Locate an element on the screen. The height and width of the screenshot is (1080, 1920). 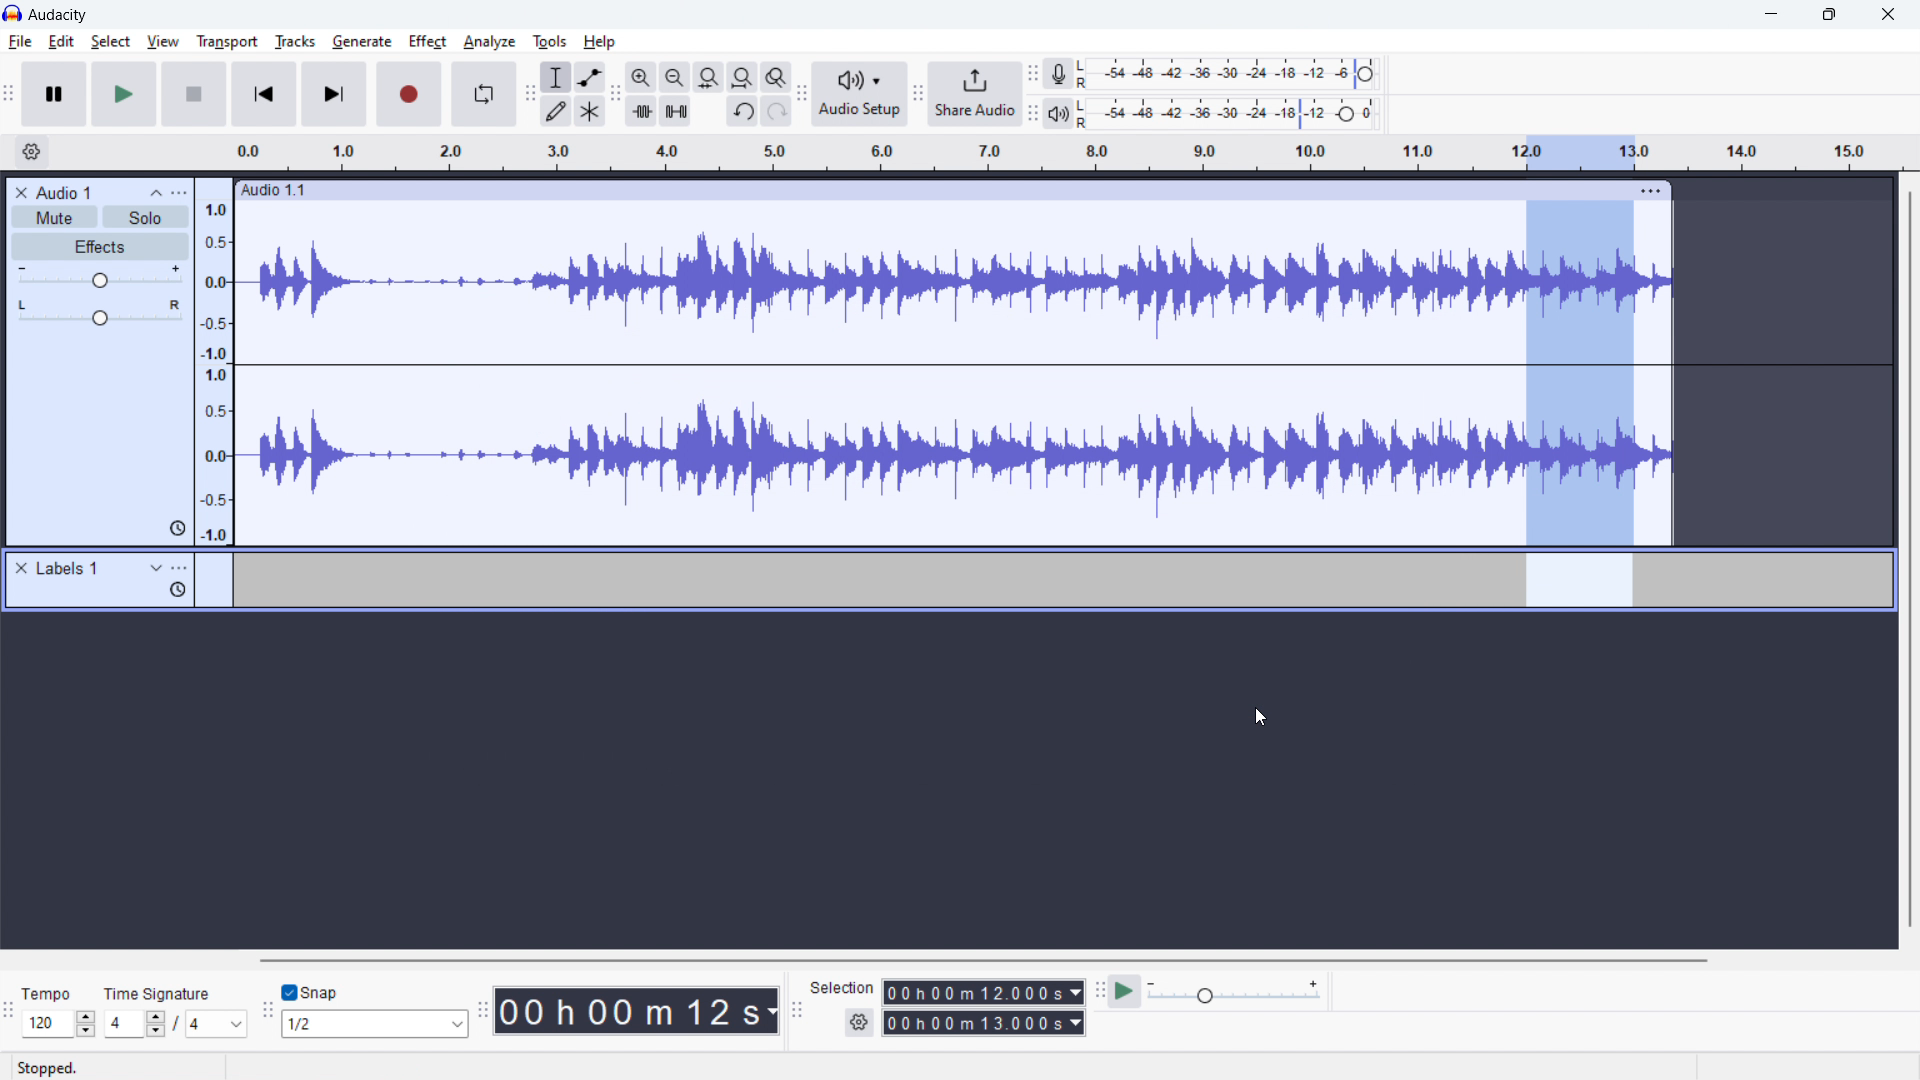
generate is located at coordinates (362, 41).